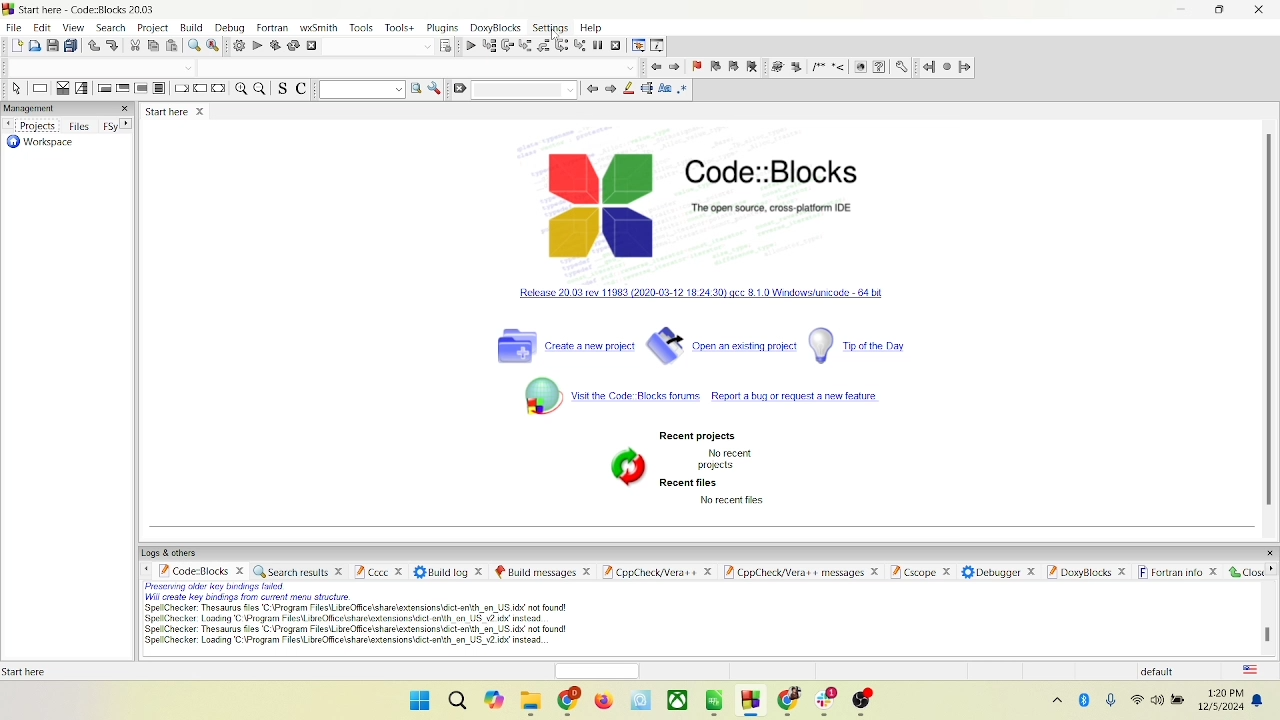 The image size is (1280, 720). I want to click on select target dialog, so click(448, 45).